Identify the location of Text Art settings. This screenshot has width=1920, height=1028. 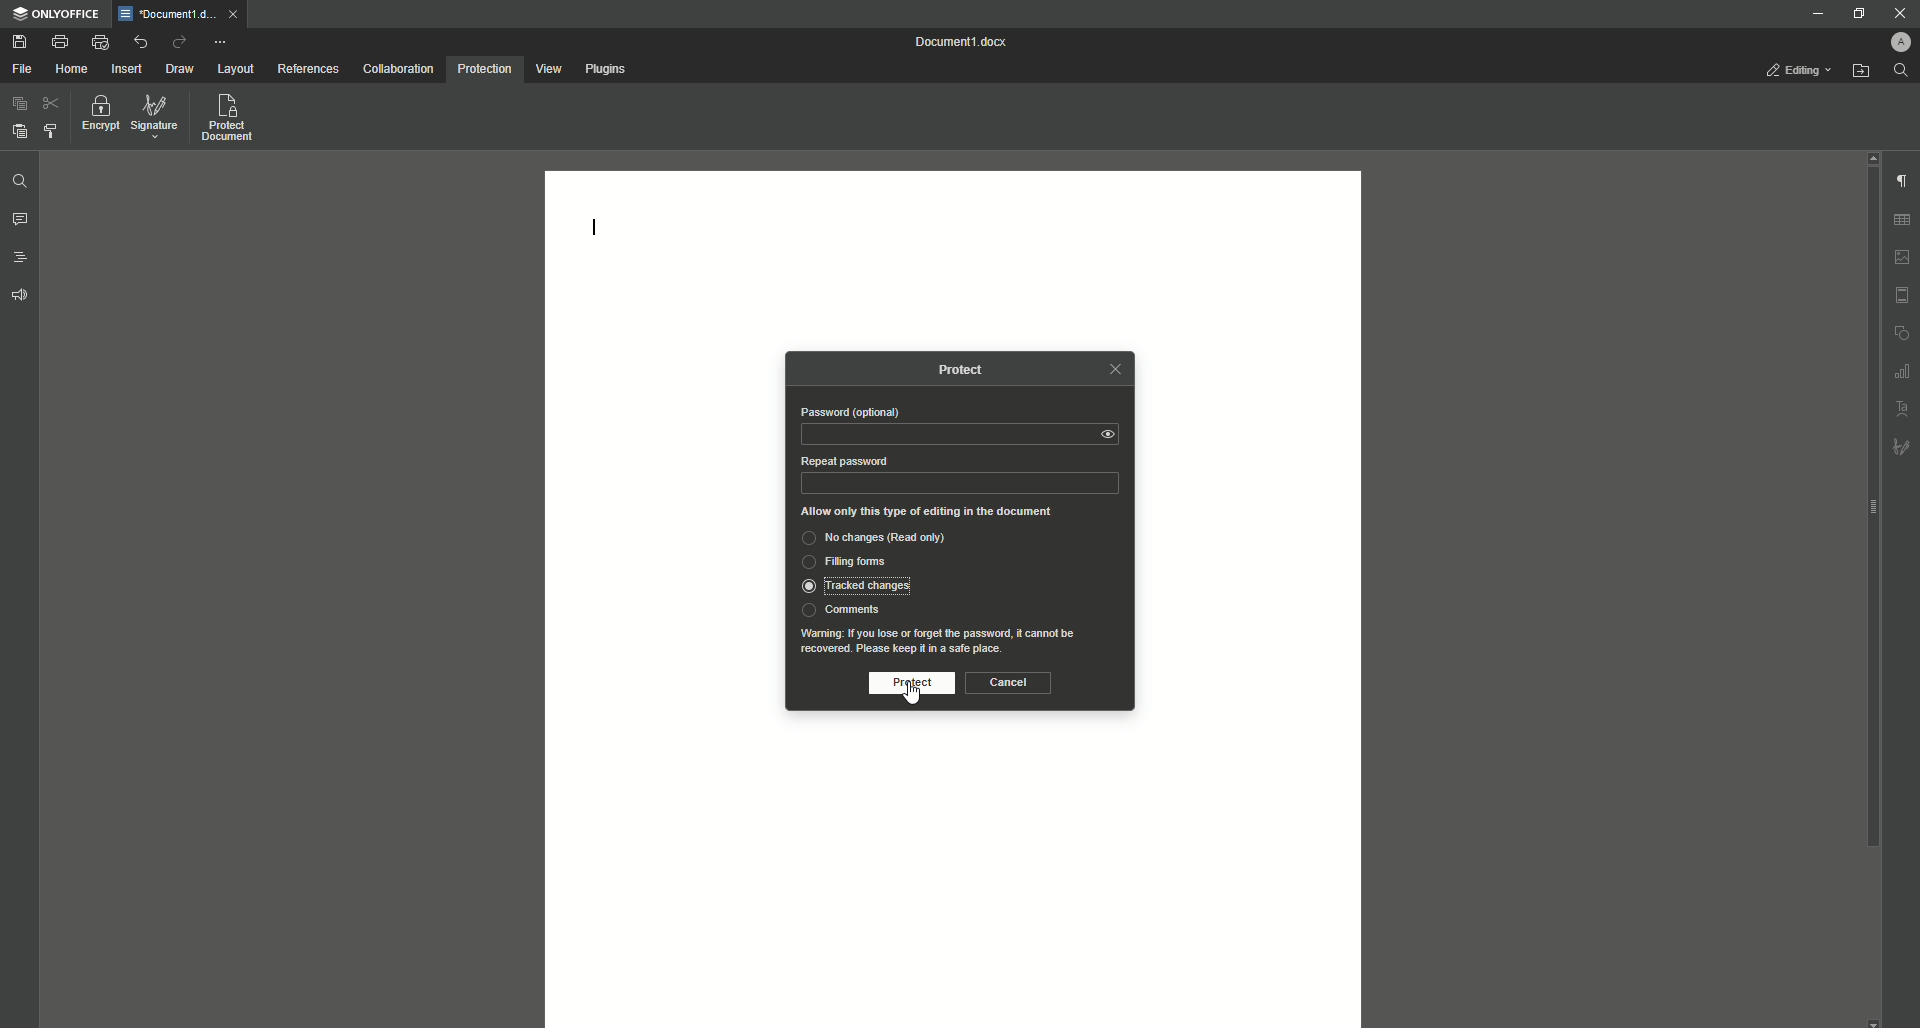
(1903, 408).